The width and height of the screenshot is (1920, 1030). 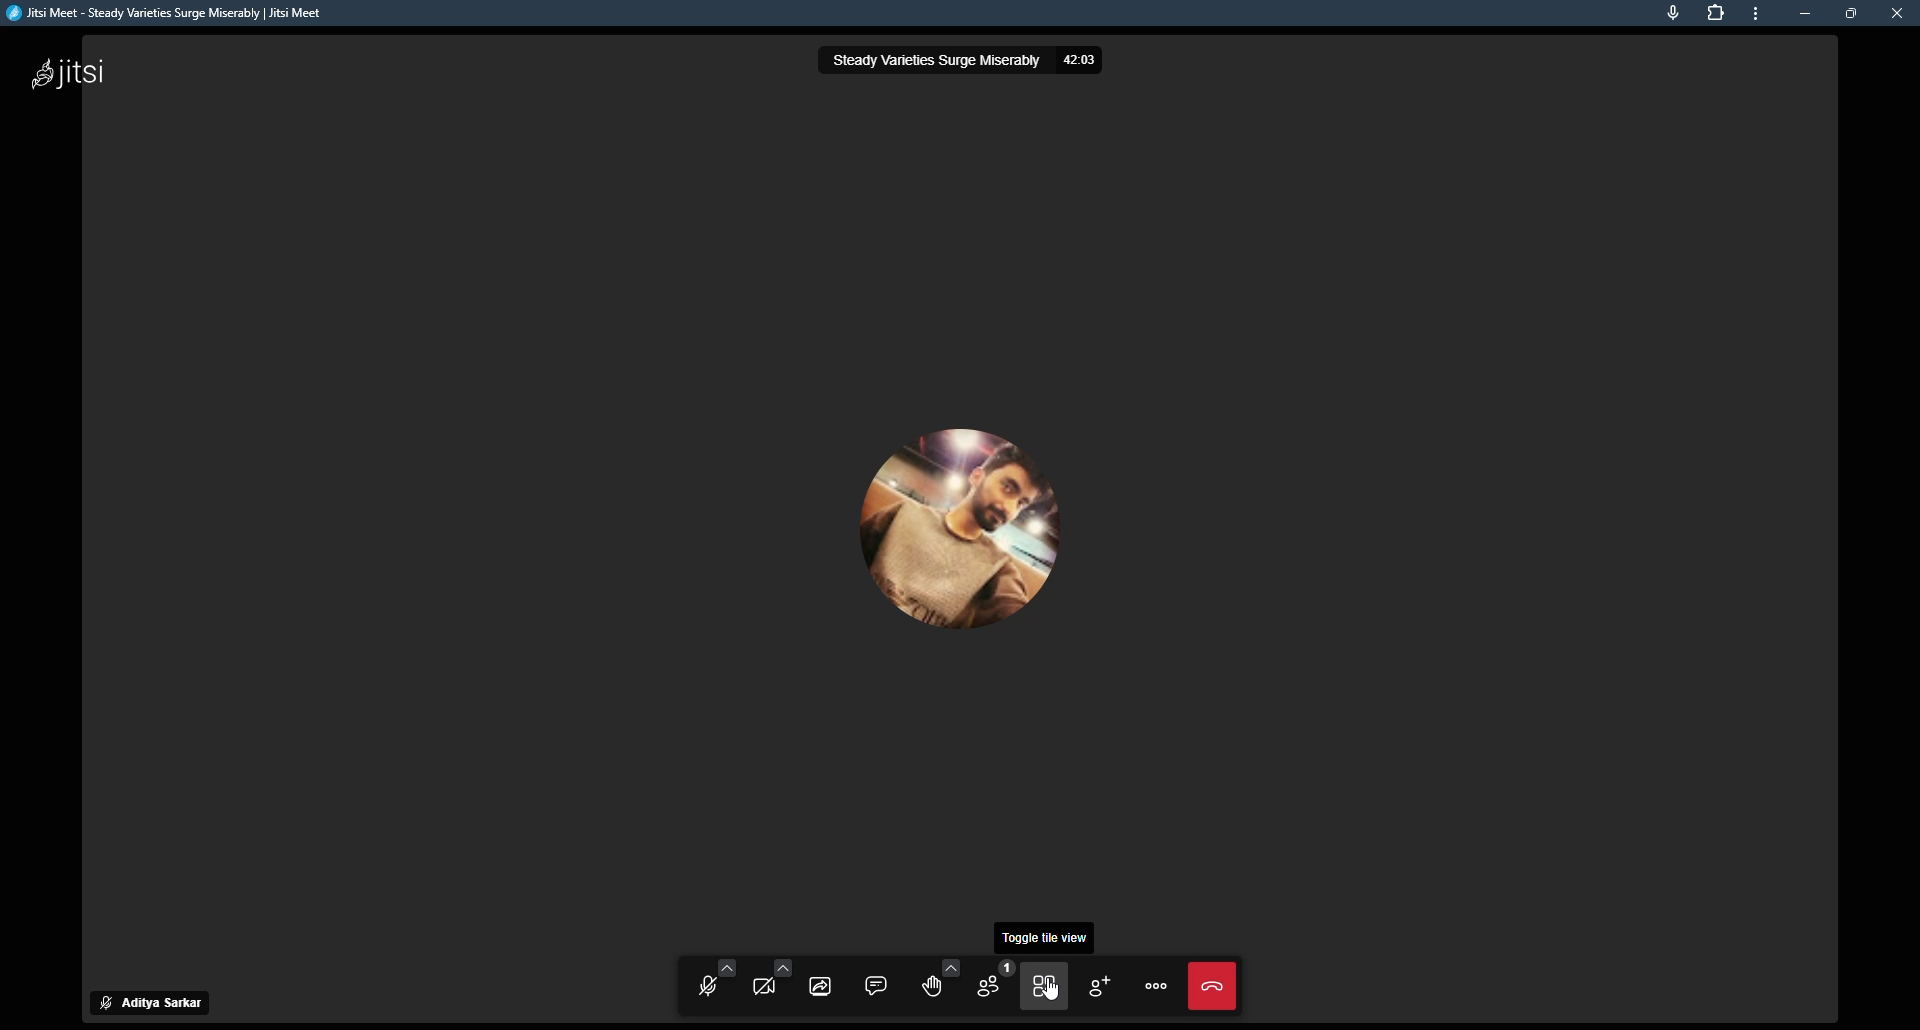 I want to click on end call, so click(x=1214, y=988).